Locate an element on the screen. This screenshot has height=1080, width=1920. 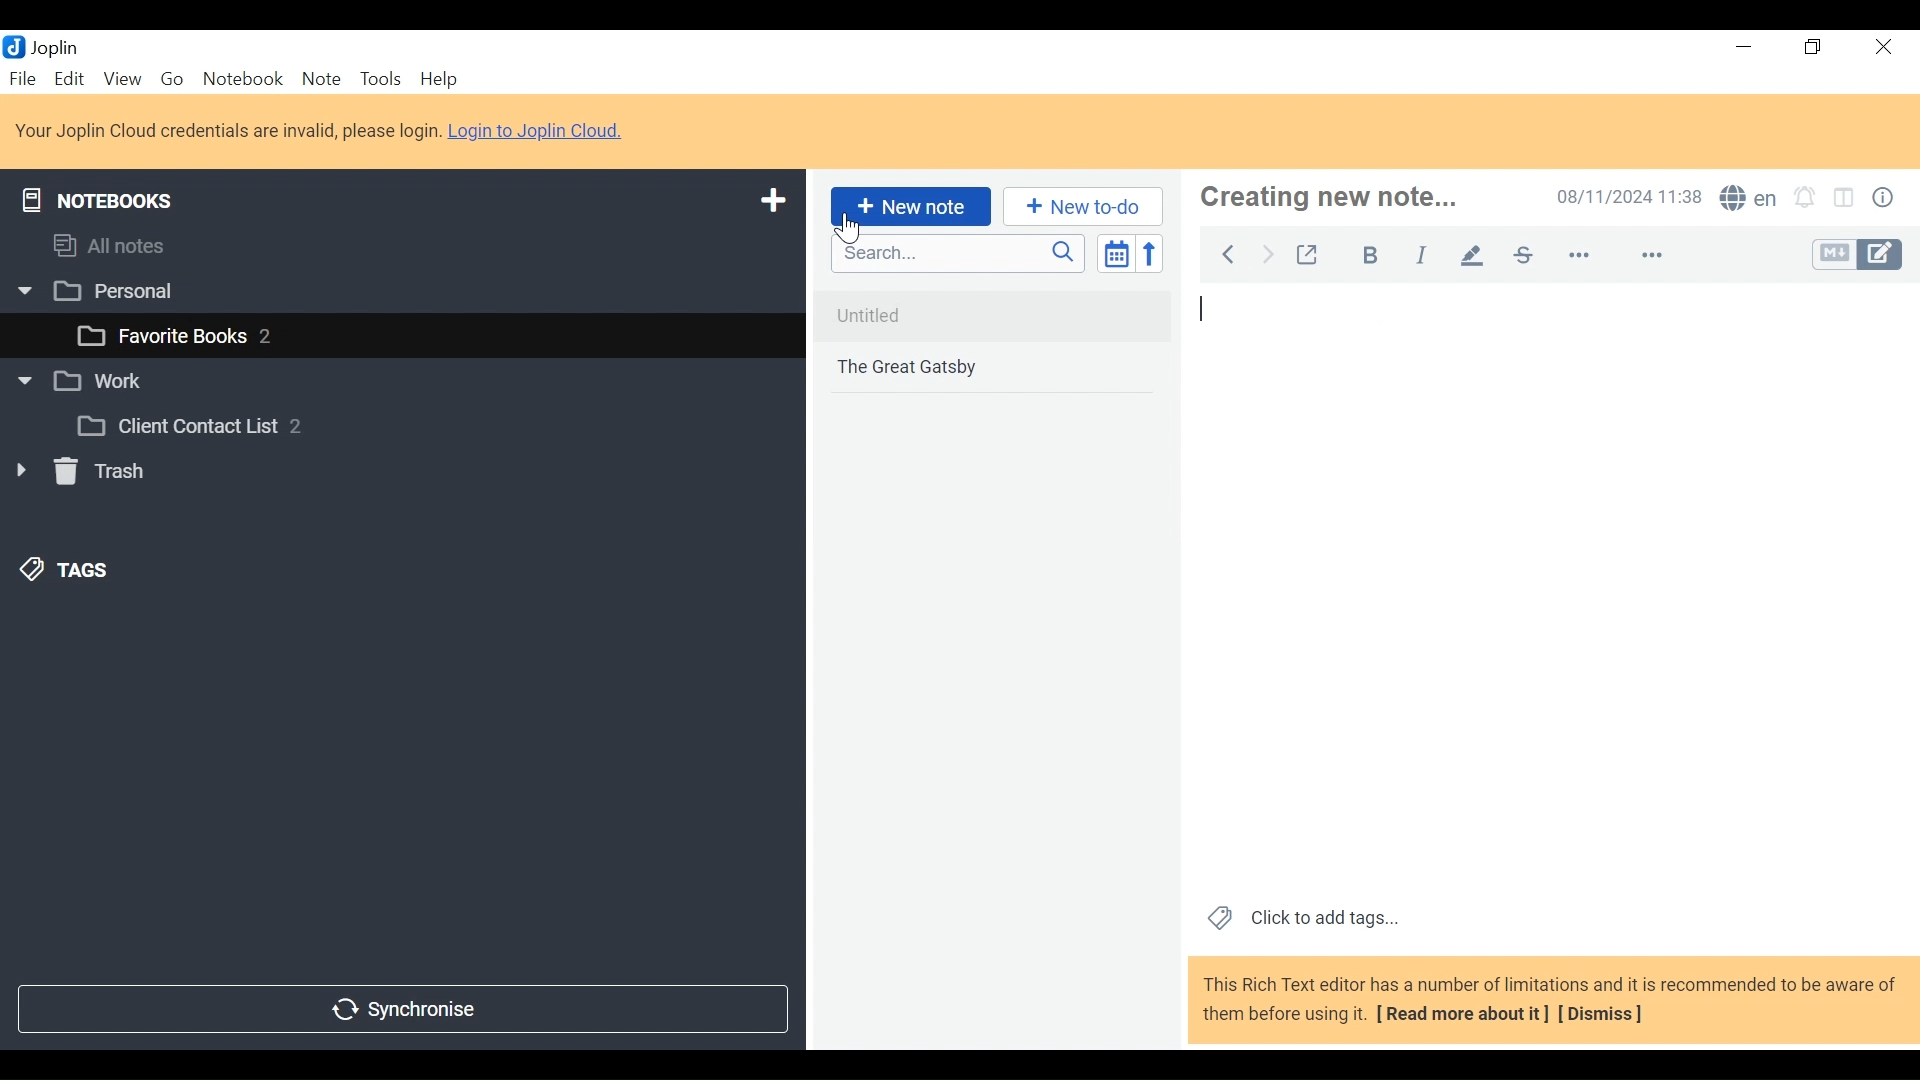
Restore is located at coordinates (1815, 46).